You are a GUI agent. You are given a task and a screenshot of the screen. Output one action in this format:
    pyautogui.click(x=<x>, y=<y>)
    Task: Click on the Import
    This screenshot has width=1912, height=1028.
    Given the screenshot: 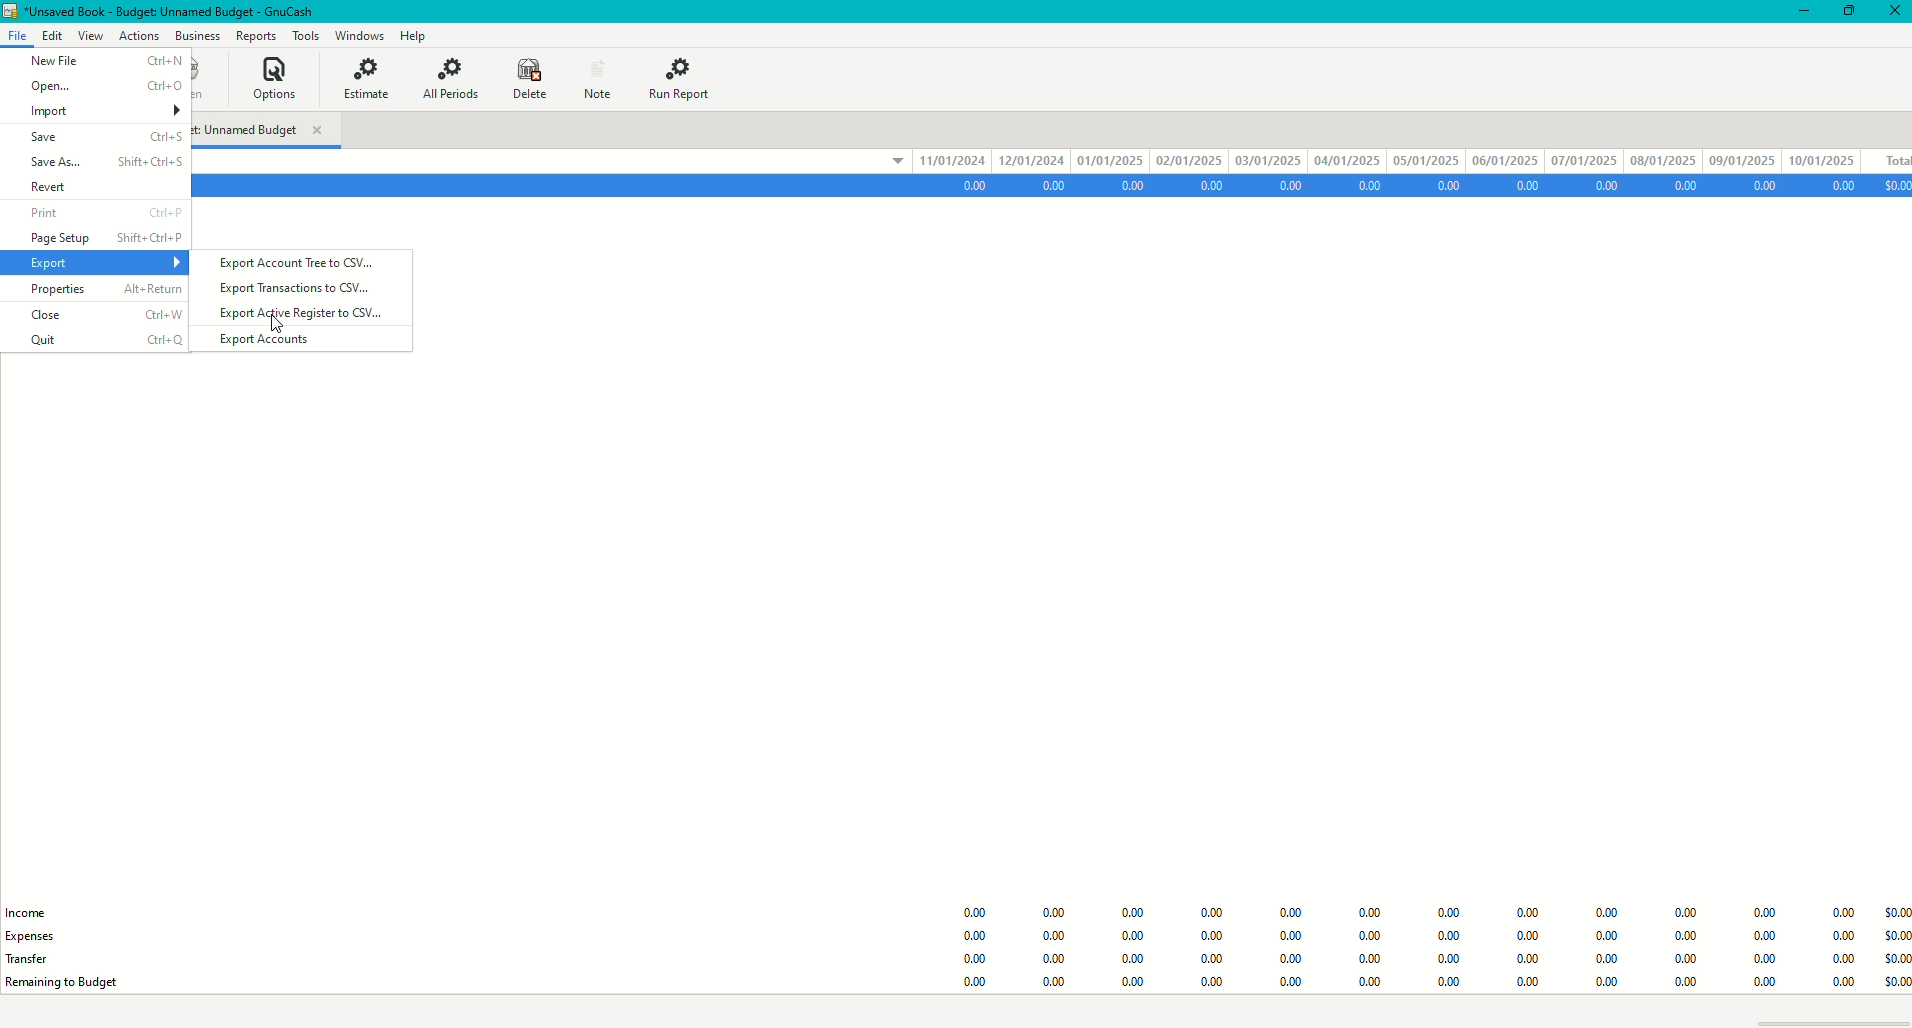 What is the action you would take?
    pyautogui.click(x=102, y=108)
    